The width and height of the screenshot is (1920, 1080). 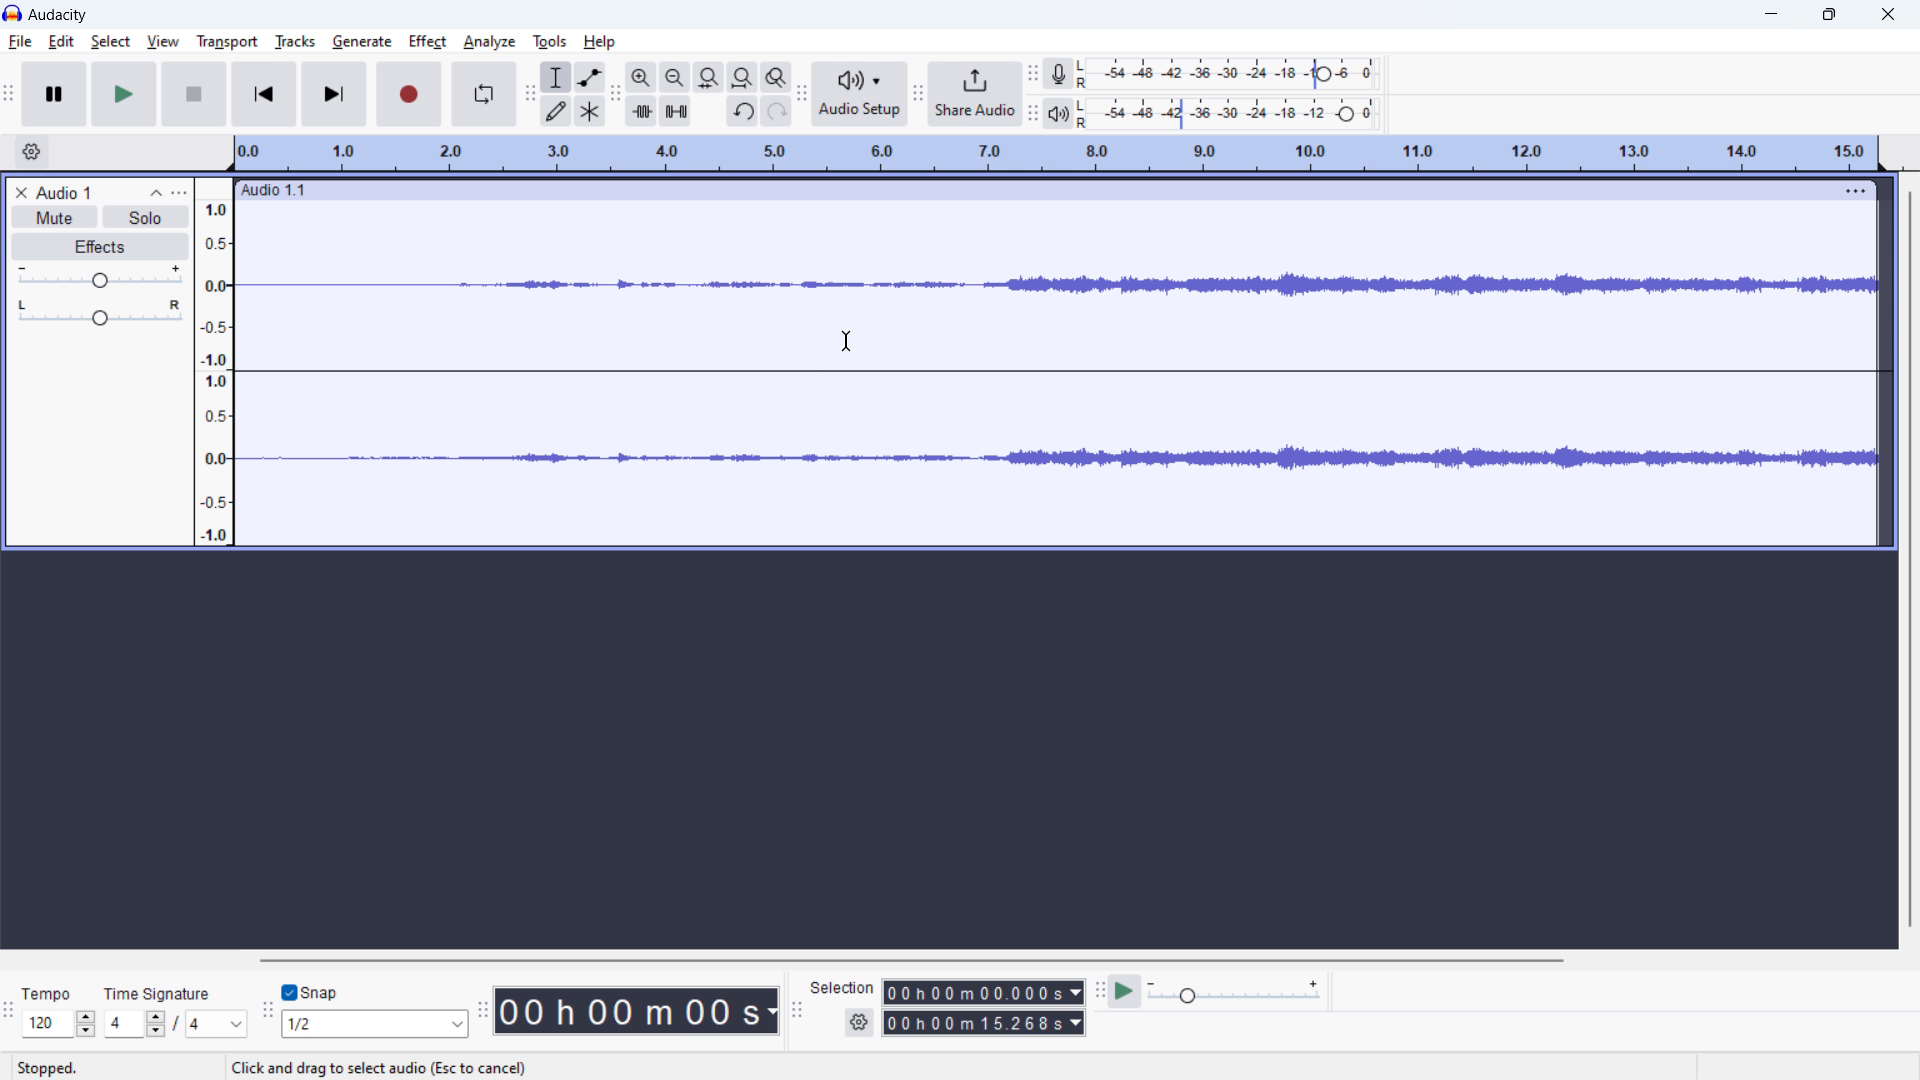 I want to click on skip to start, so click(x=264, y=94).